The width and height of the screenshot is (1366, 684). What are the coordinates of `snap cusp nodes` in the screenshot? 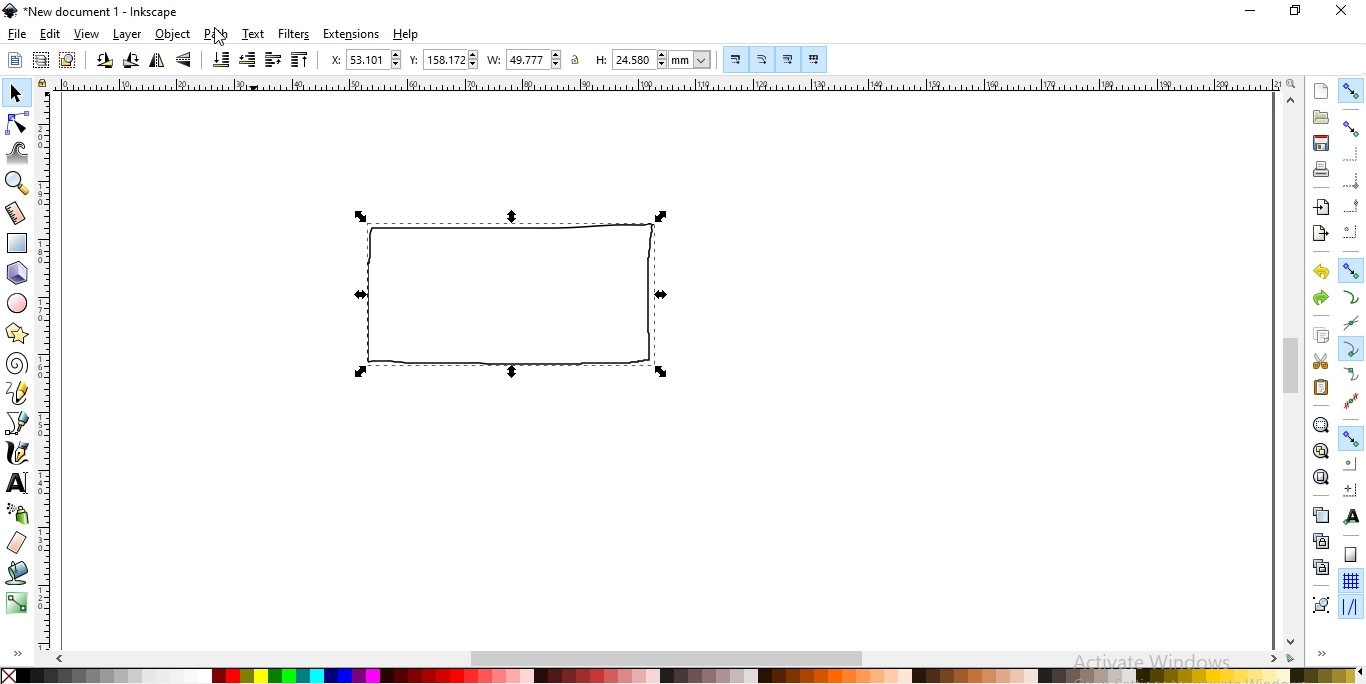 It's located at (1350, 348).